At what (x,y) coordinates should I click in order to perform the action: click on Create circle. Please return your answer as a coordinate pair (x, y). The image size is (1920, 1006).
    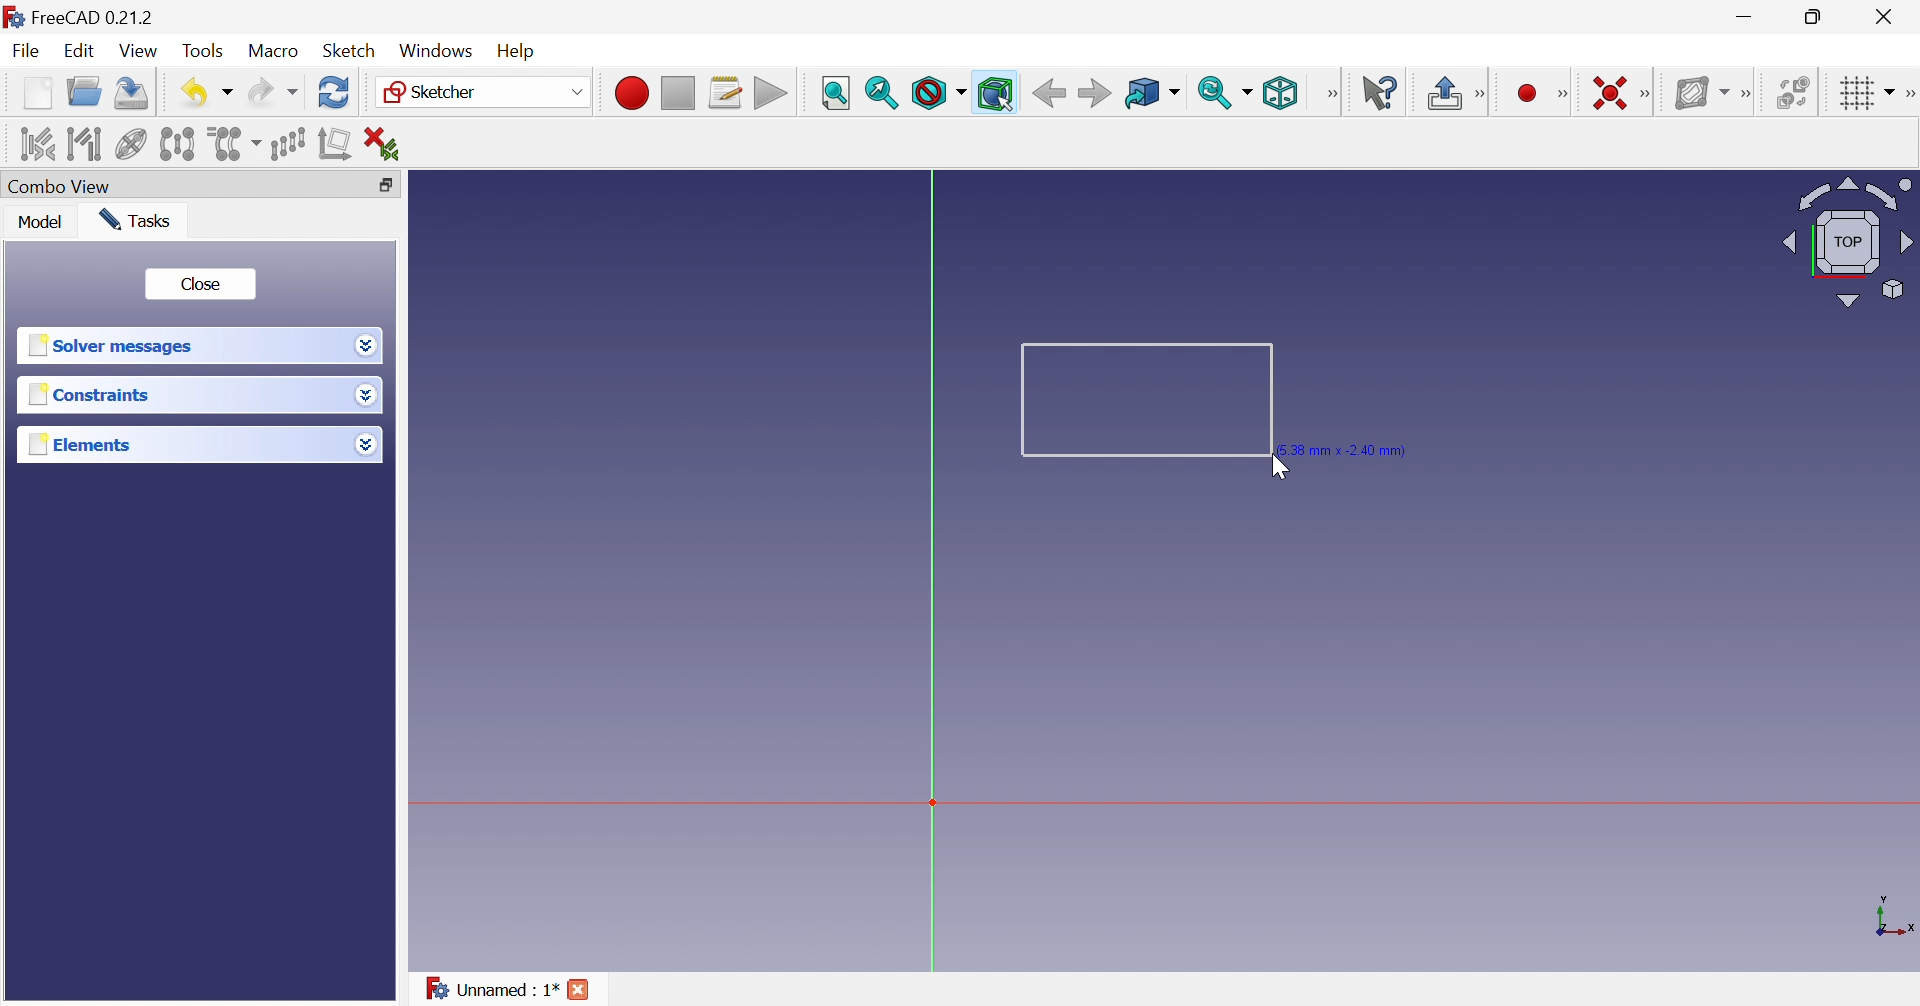
    Looking at the image, I should click on (1528, 94).